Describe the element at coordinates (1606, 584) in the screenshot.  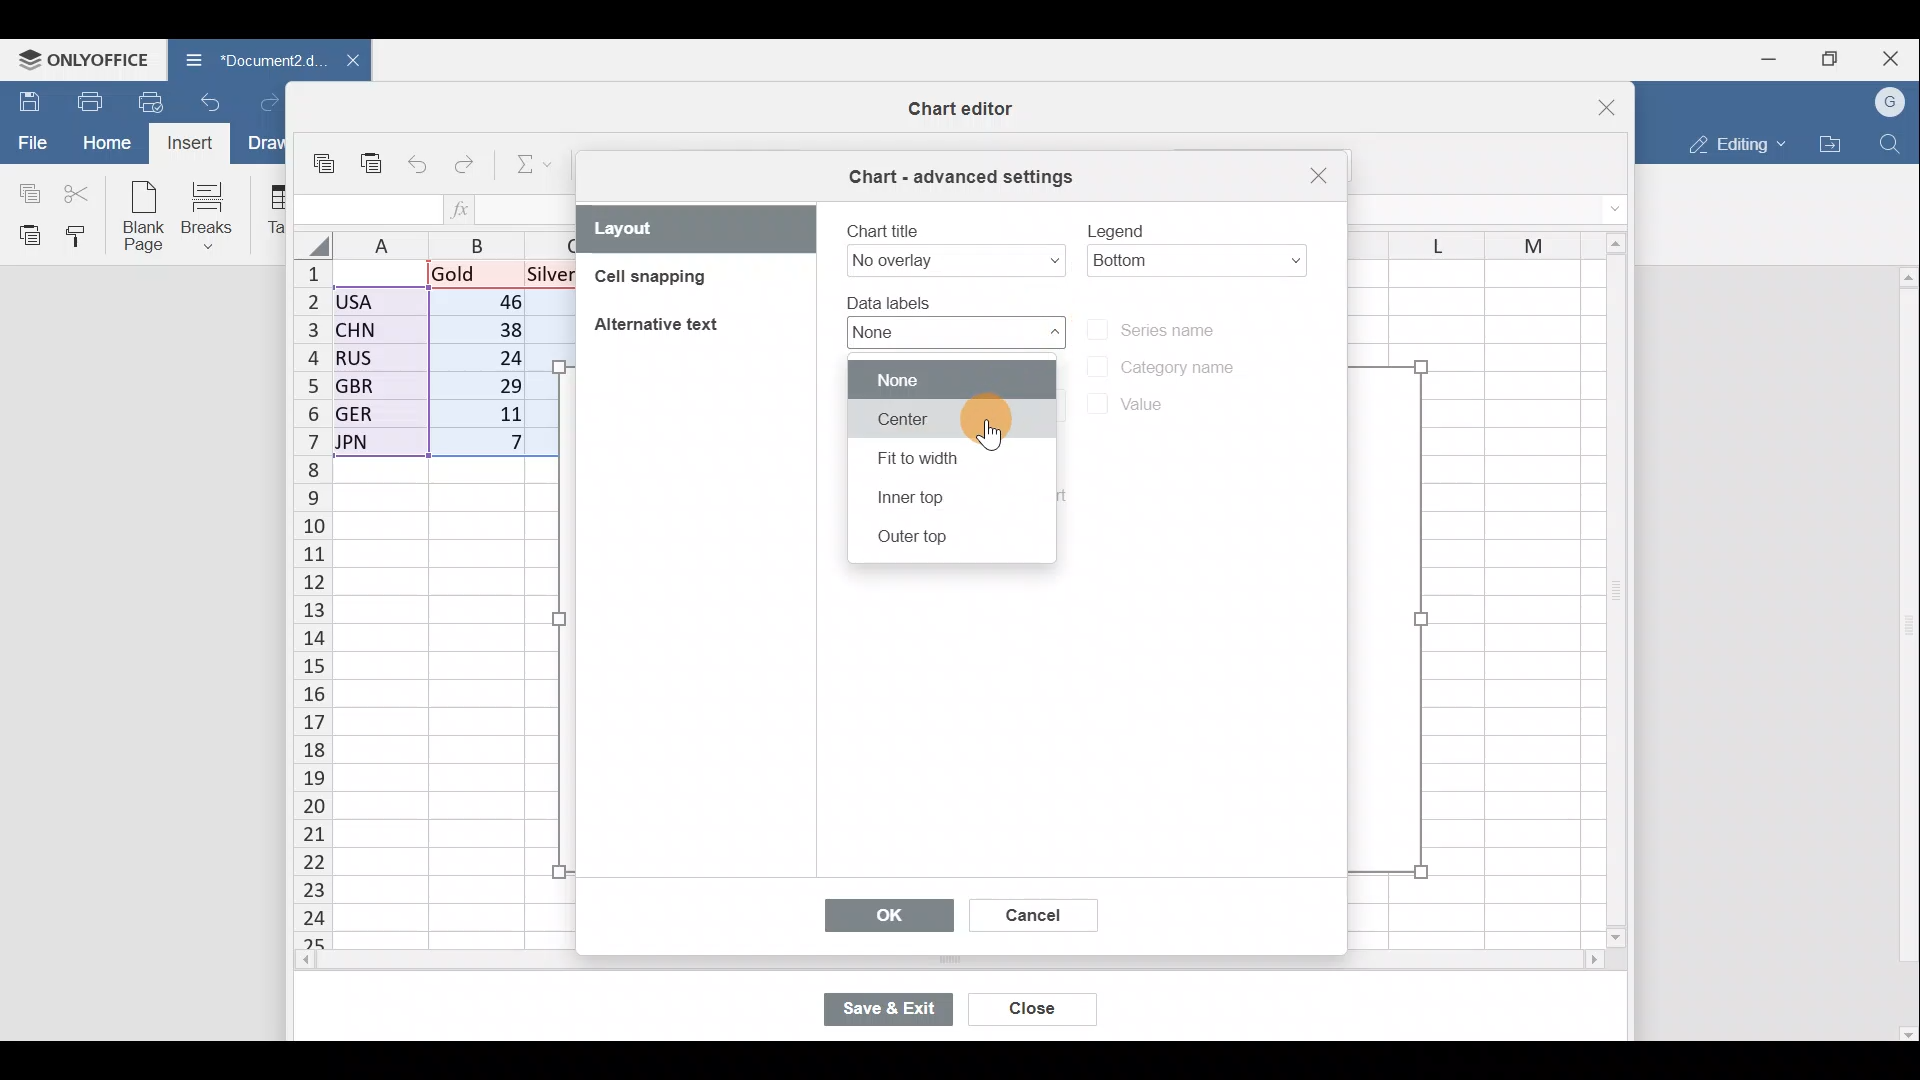
I see `Scroll bar` at that location.